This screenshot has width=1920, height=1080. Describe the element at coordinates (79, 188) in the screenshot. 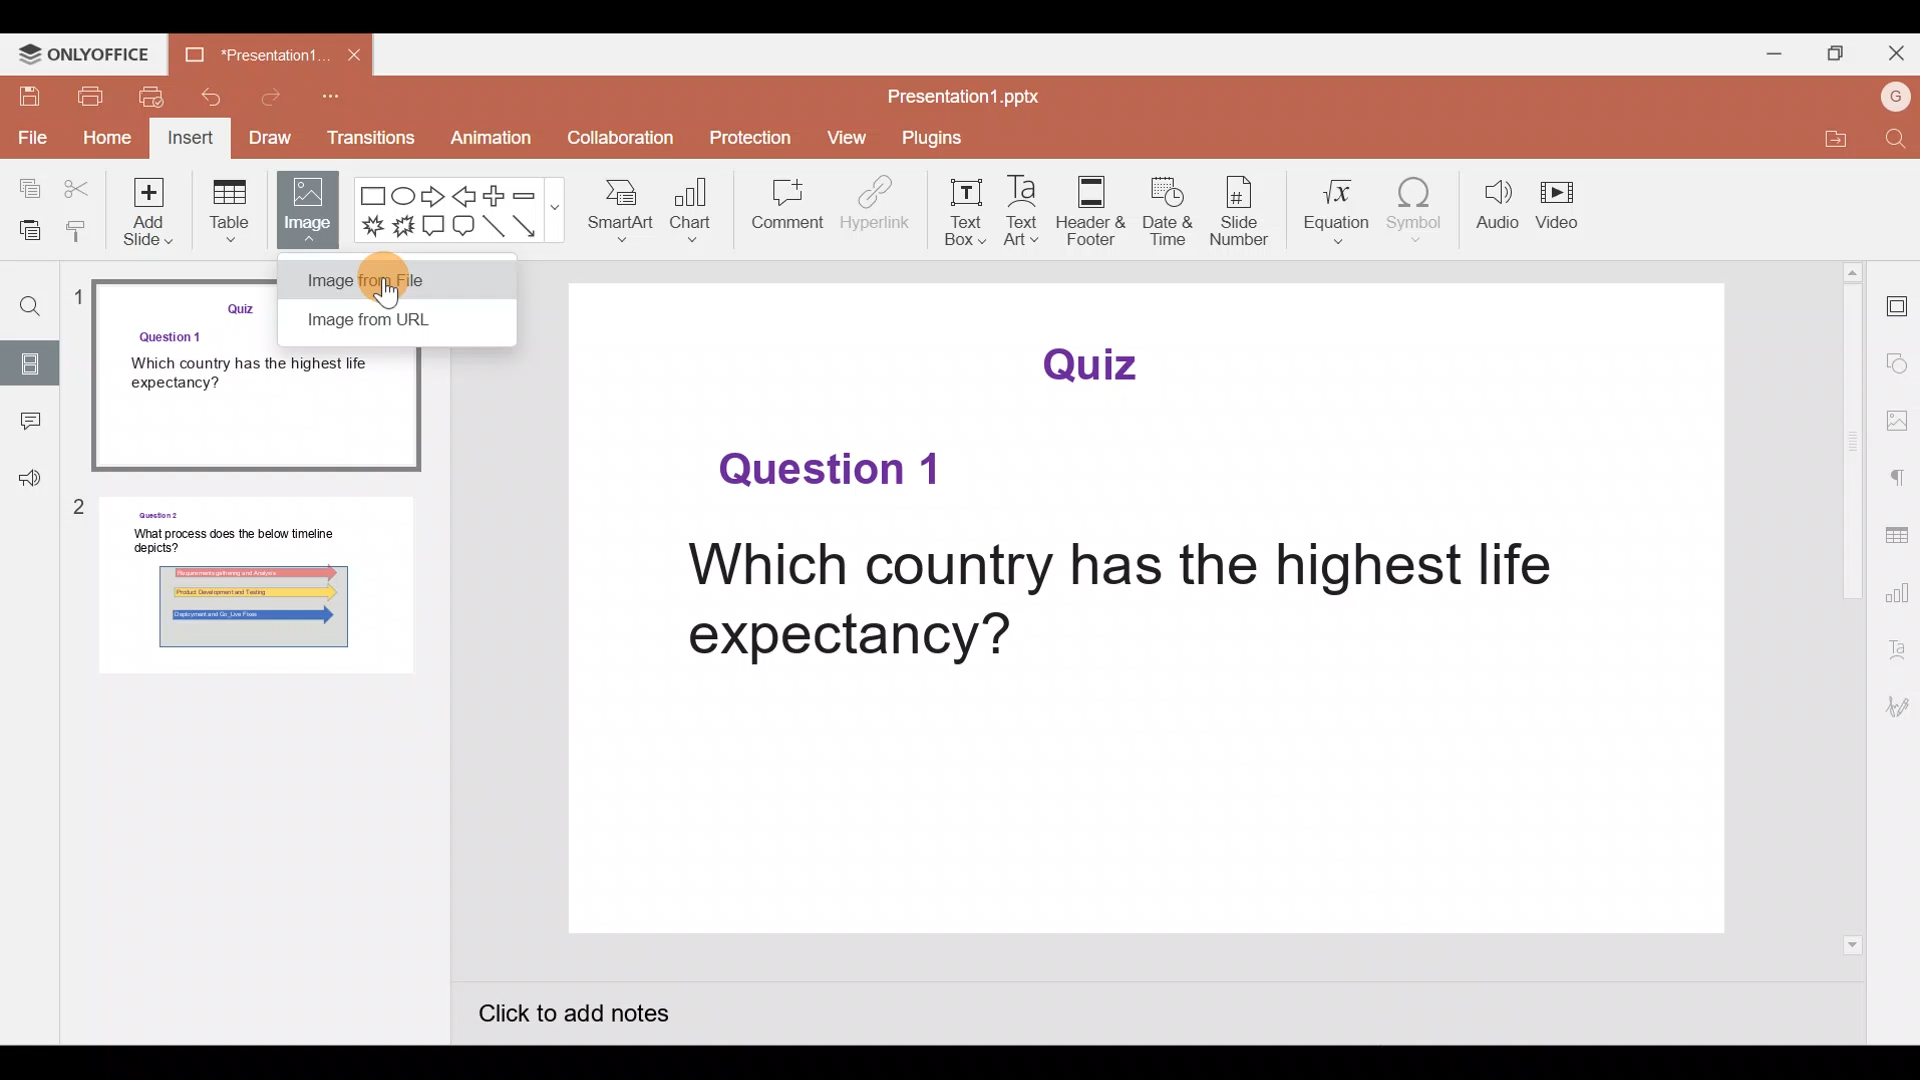

I see `Cut` at that location.